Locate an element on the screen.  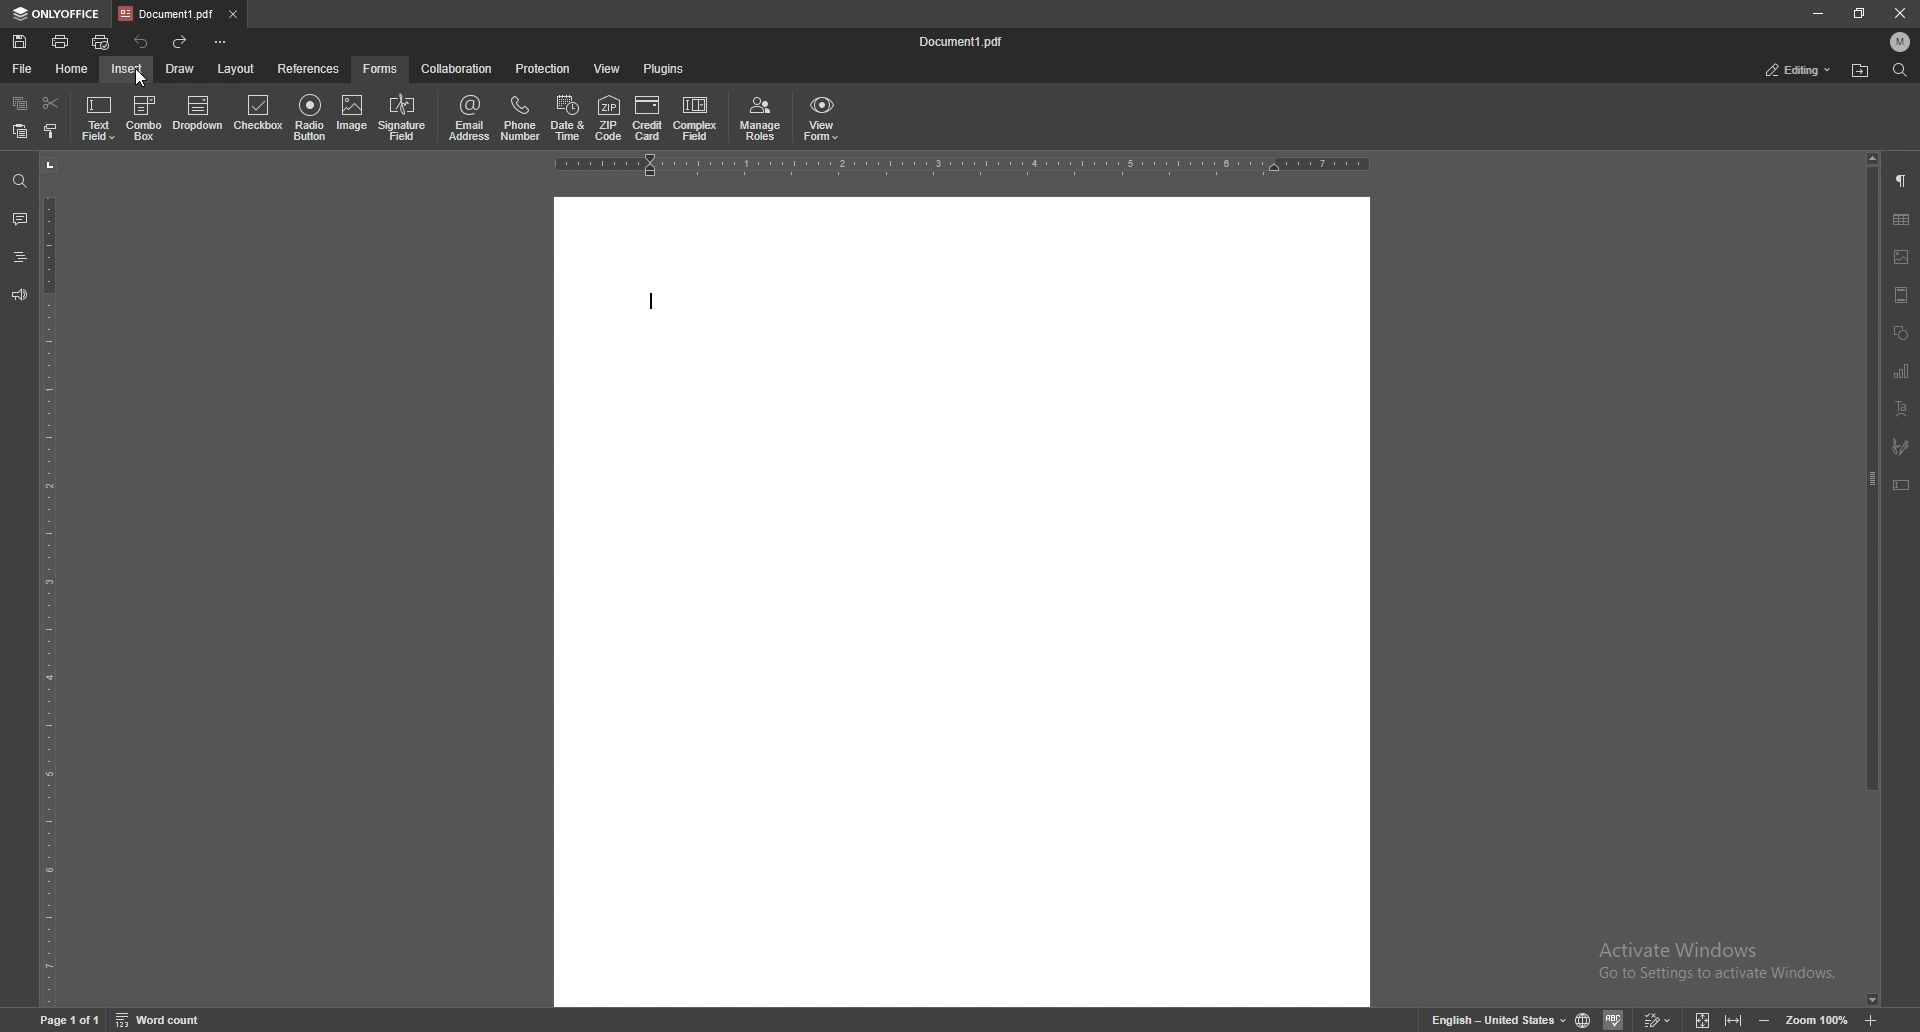
chart is located at coordinates (1903, 371).